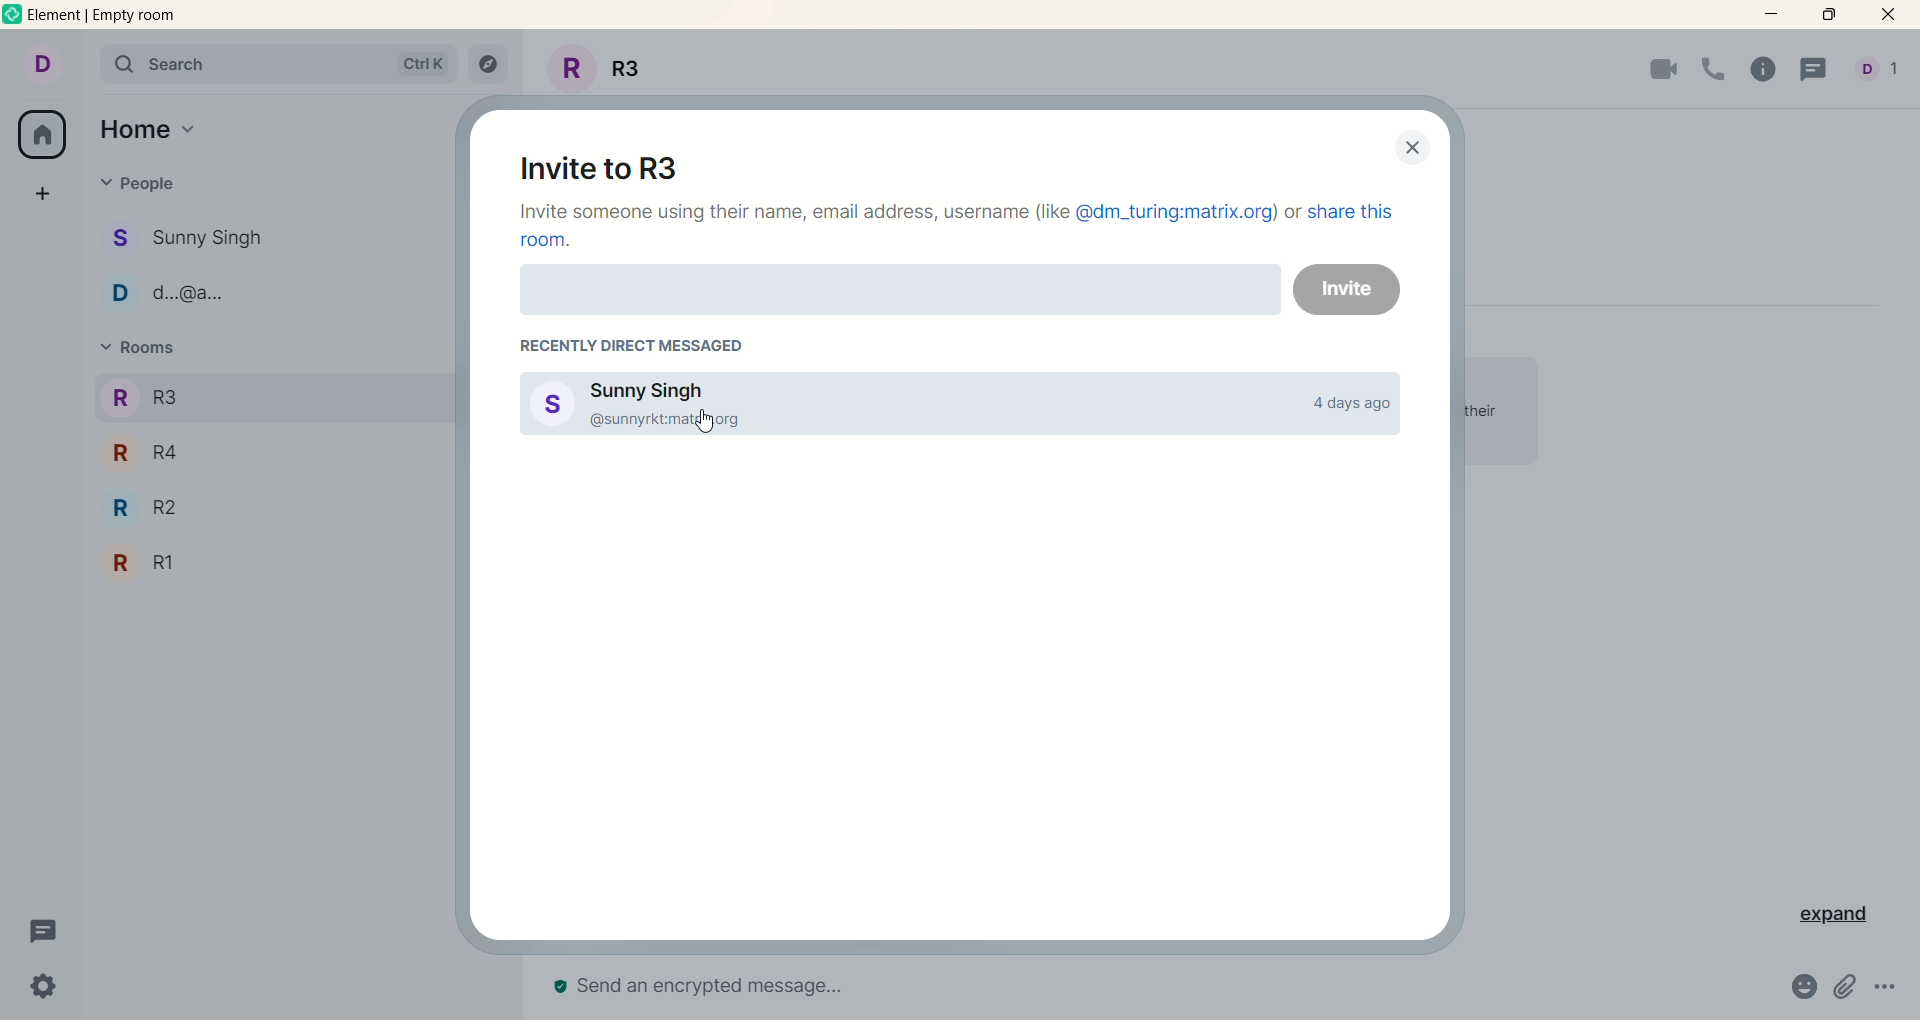 This screenshot has width=1920, height=1020. What do you see at coordinates (1885, 15) in the screenshot?
I see `close` at bounding box center [1885, 15].